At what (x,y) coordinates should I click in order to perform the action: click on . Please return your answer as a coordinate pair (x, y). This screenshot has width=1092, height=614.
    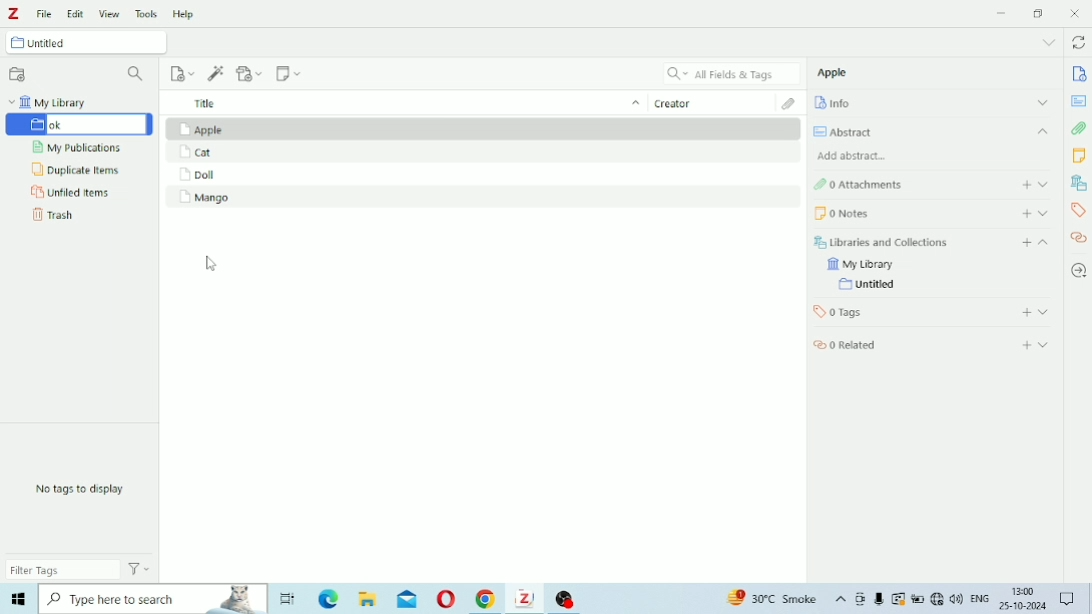
    Looking at the image, I should click on (978, 598).